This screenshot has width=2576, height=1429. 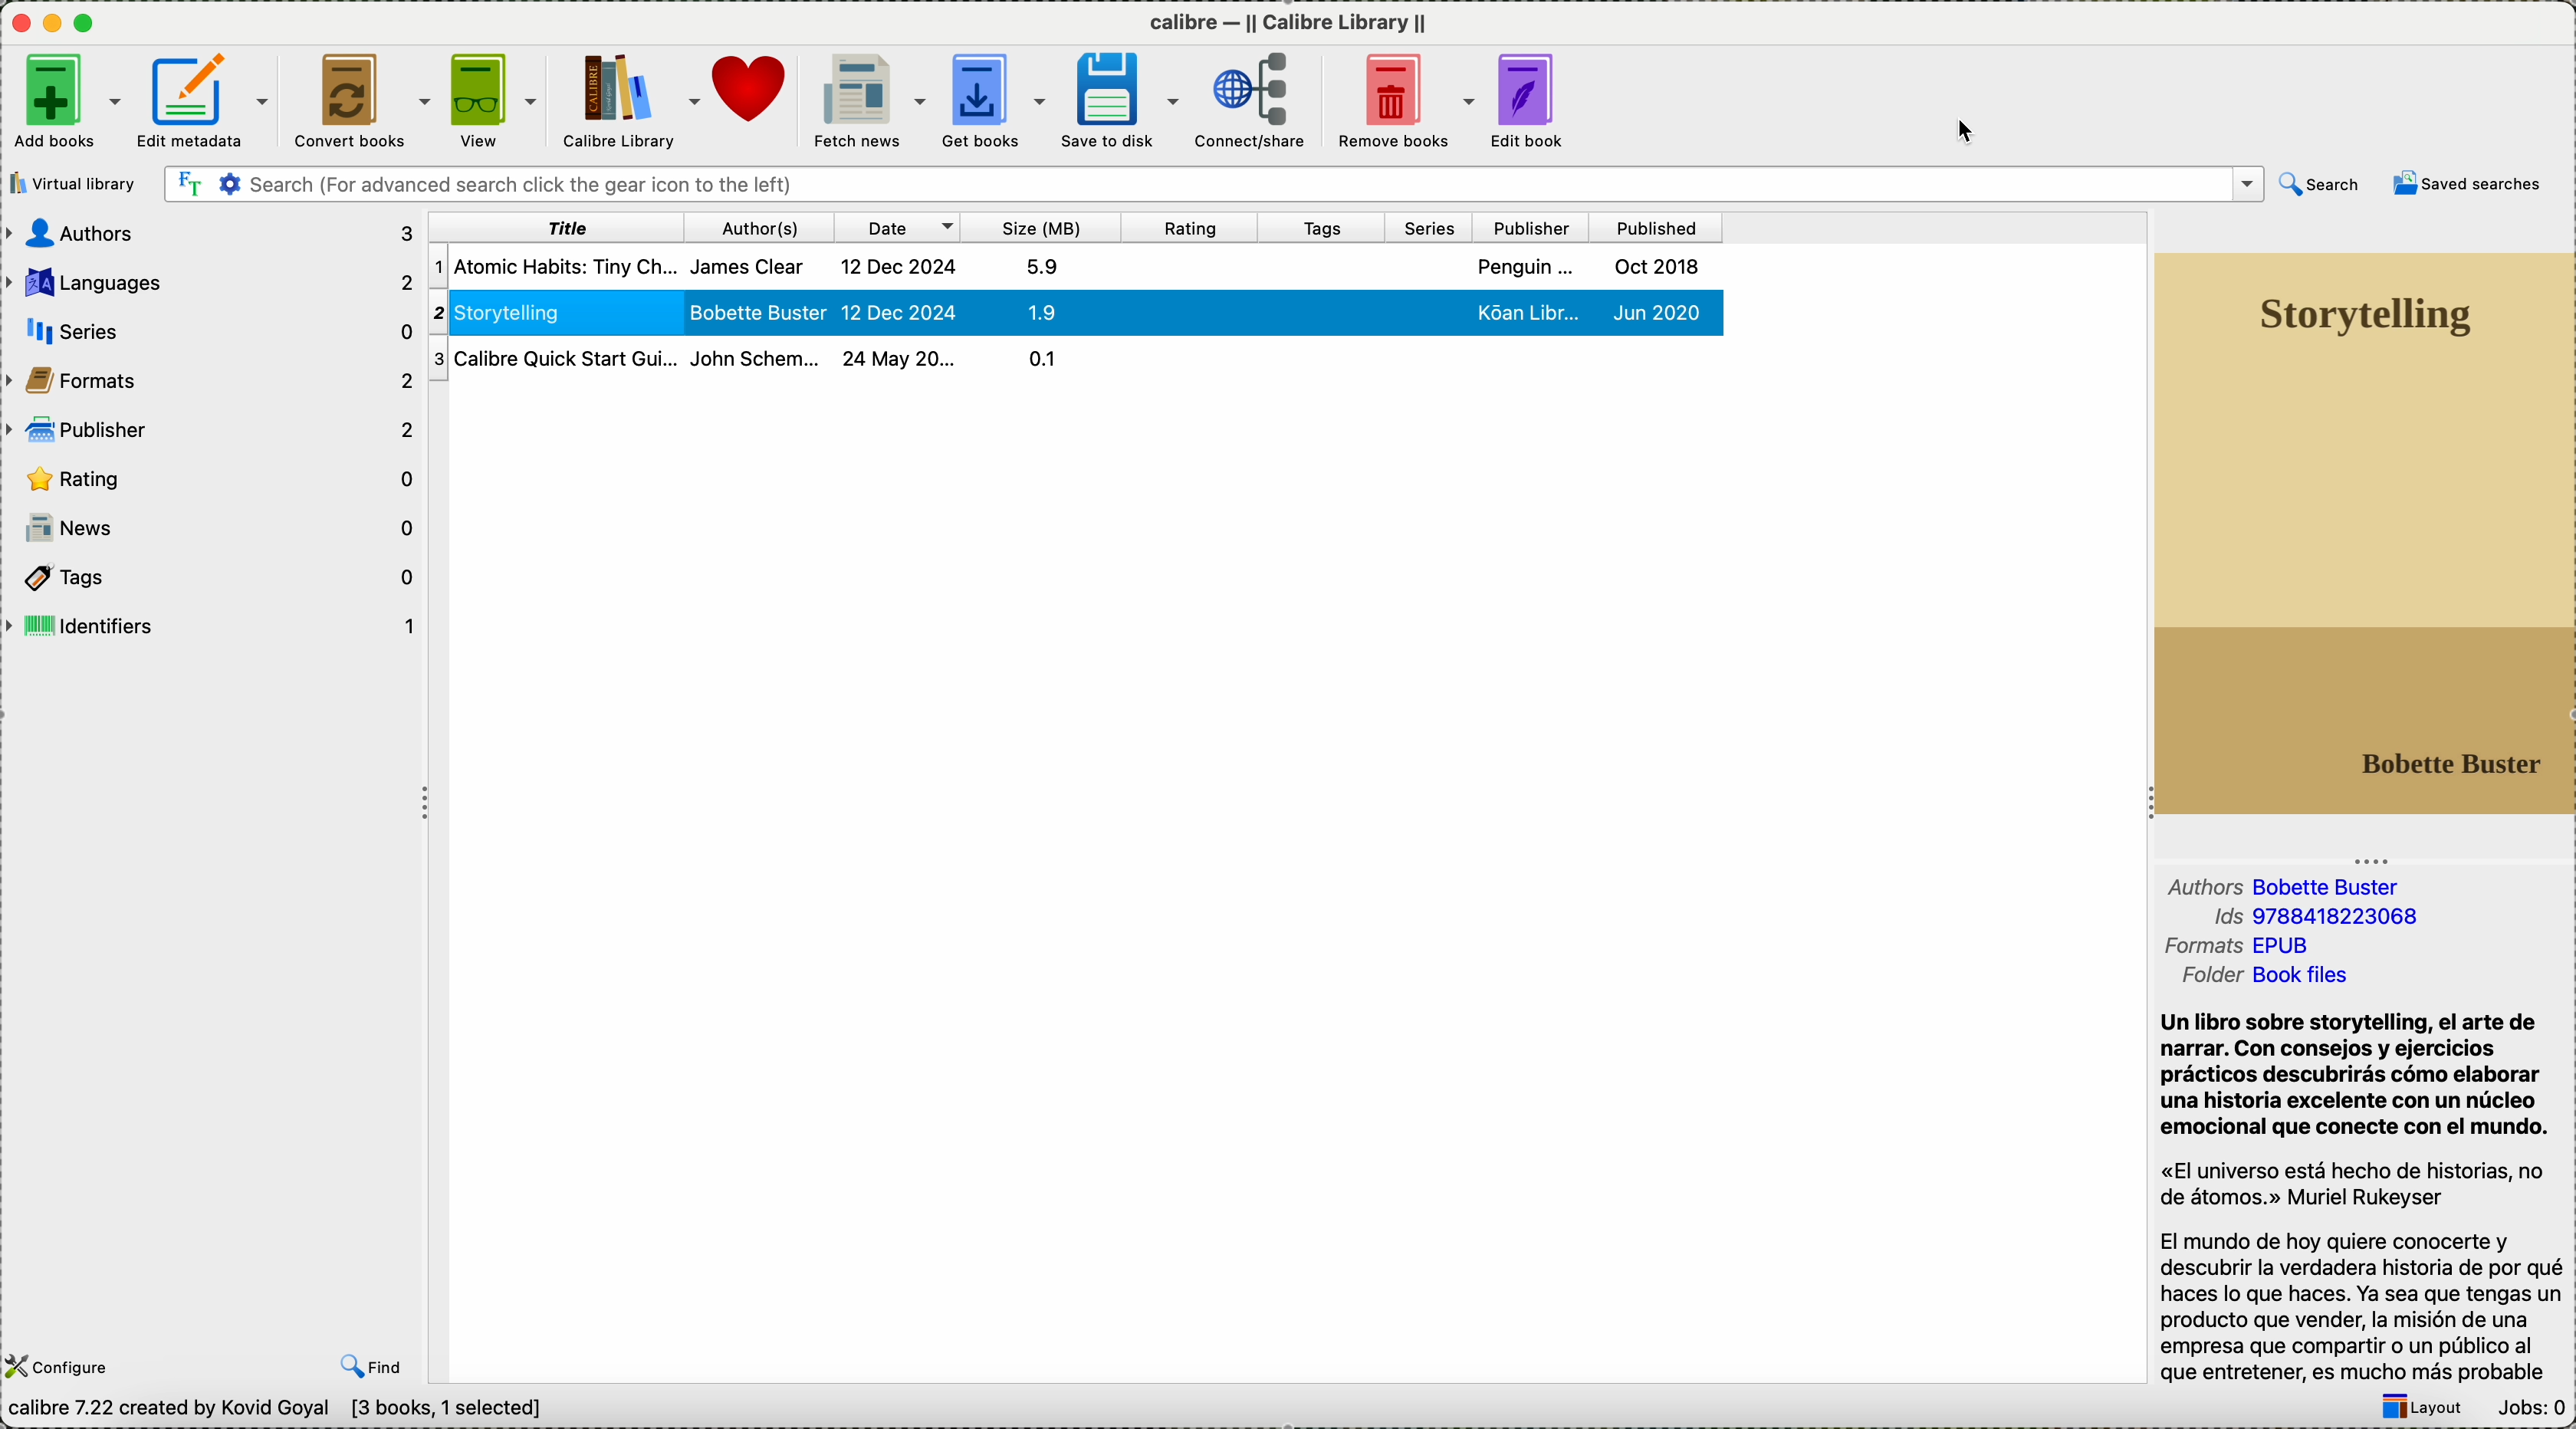 I want to click on tags, so click(x=212, y=578).